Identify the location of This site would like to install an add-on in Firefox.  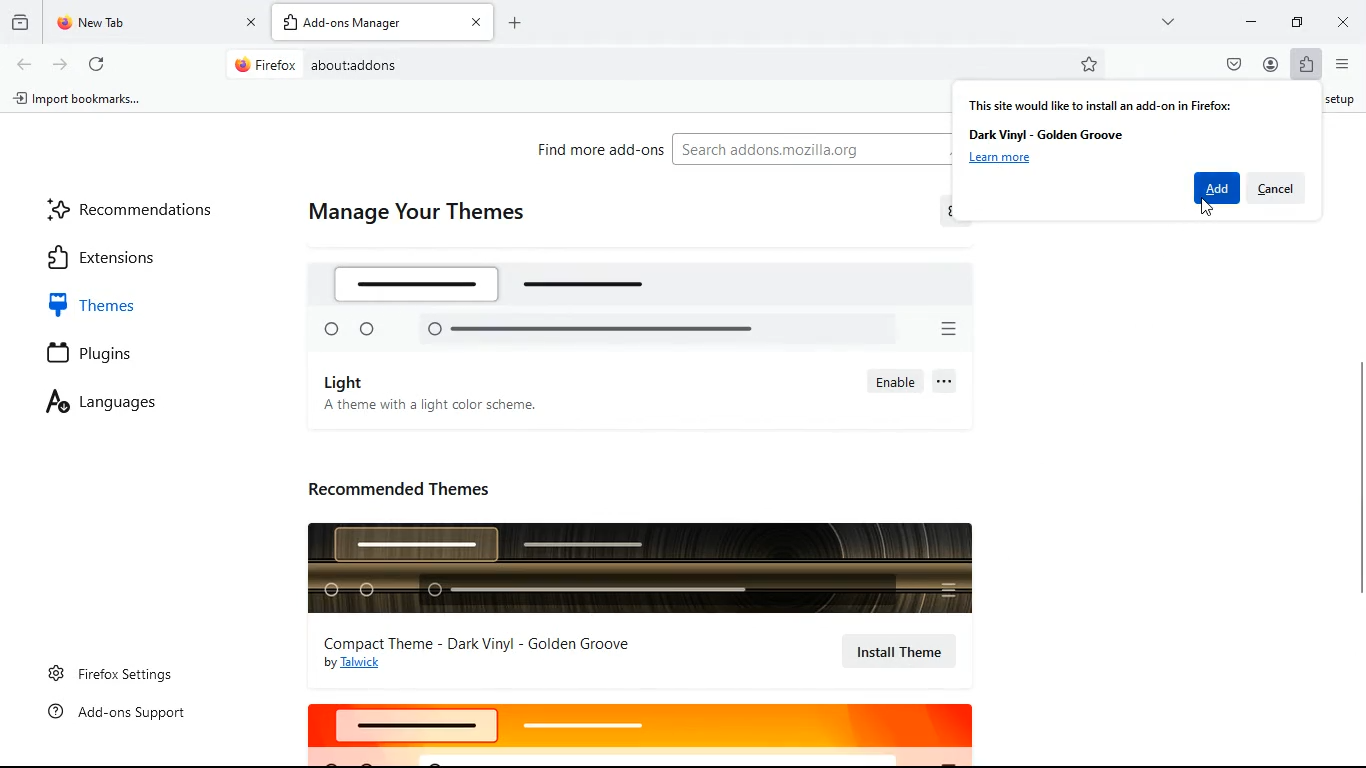
(1100, 104).